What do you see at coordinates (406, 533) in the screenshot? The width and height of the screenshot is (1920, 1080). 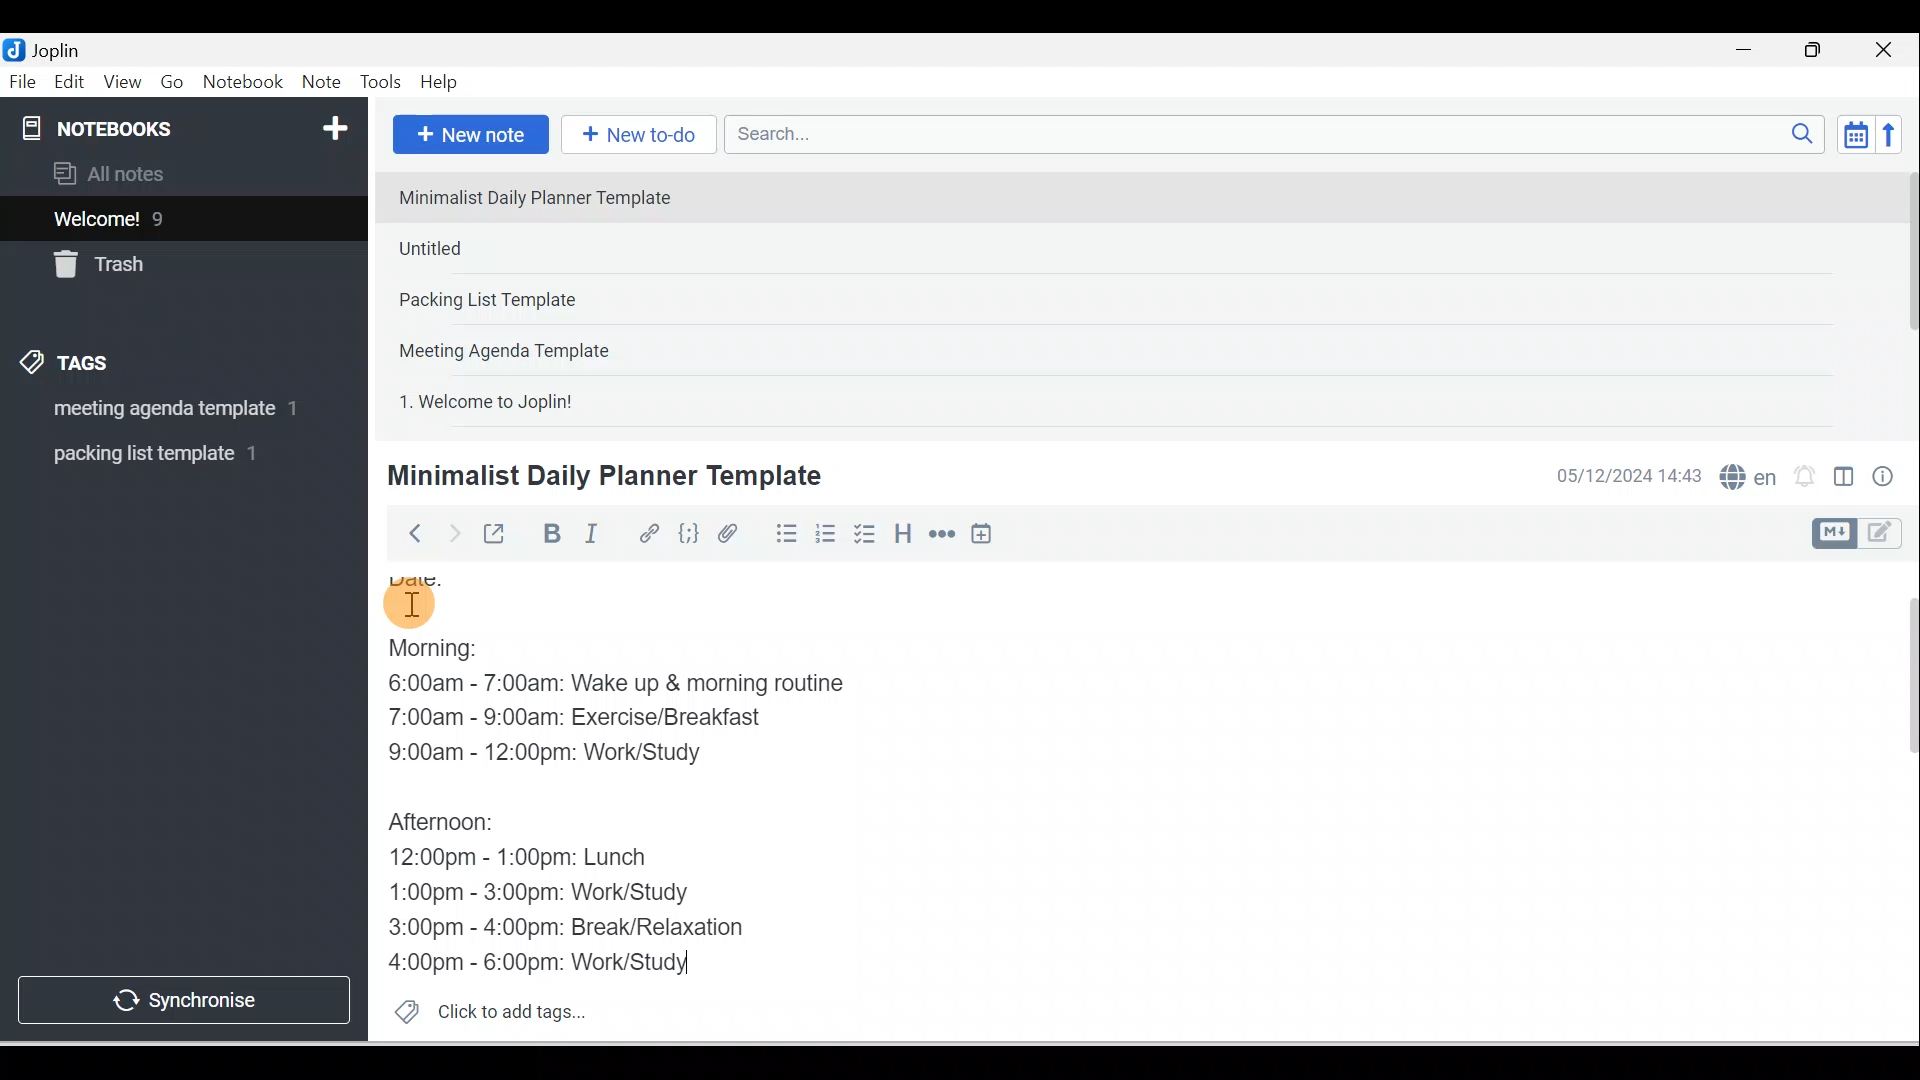 I see `Back` at bounding box center [406, 533].